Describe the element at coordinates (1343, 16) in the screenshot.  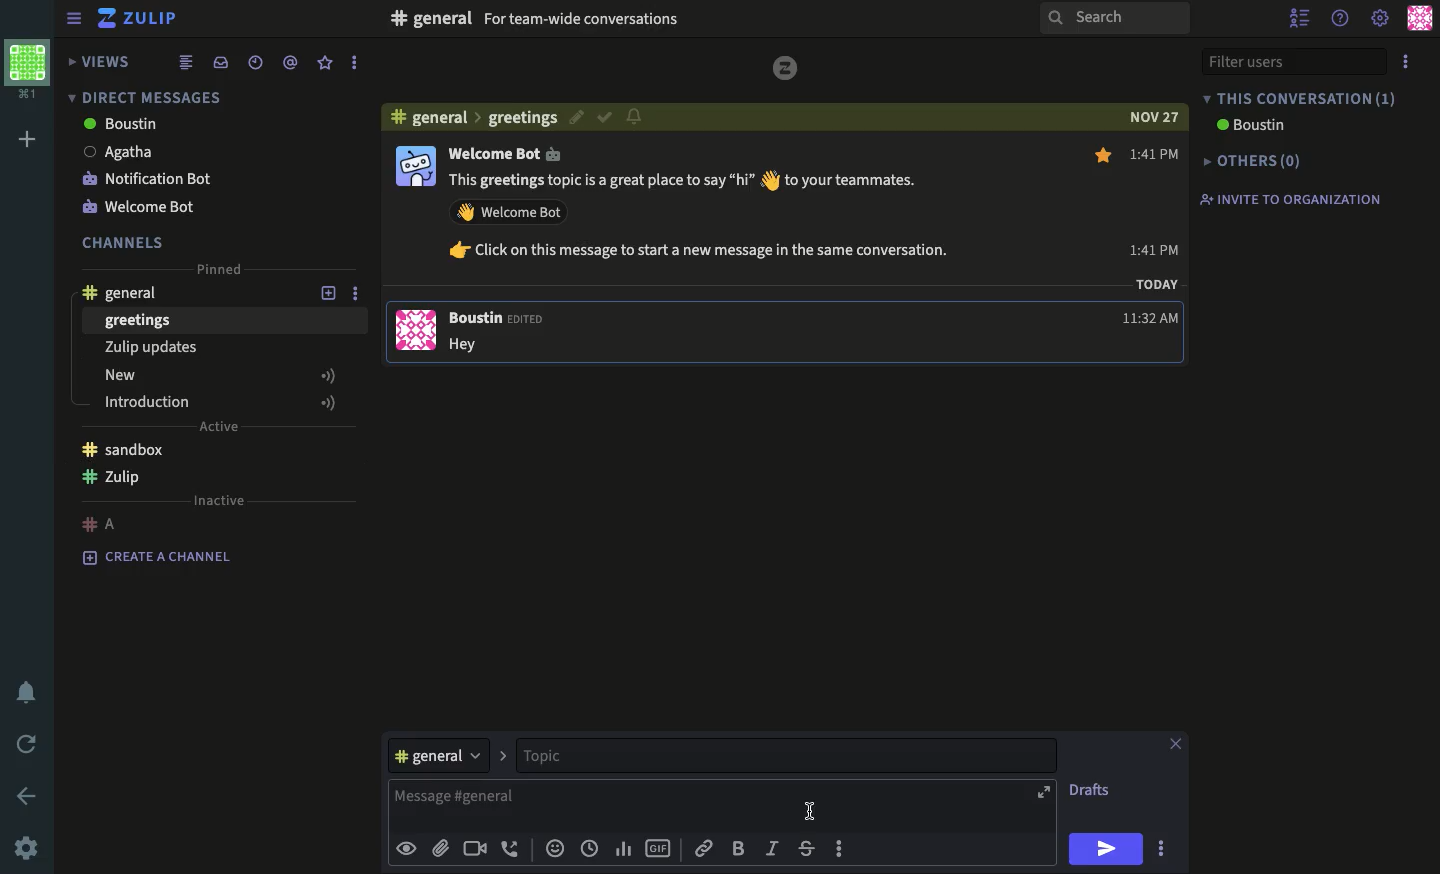
I see `help` at that location.